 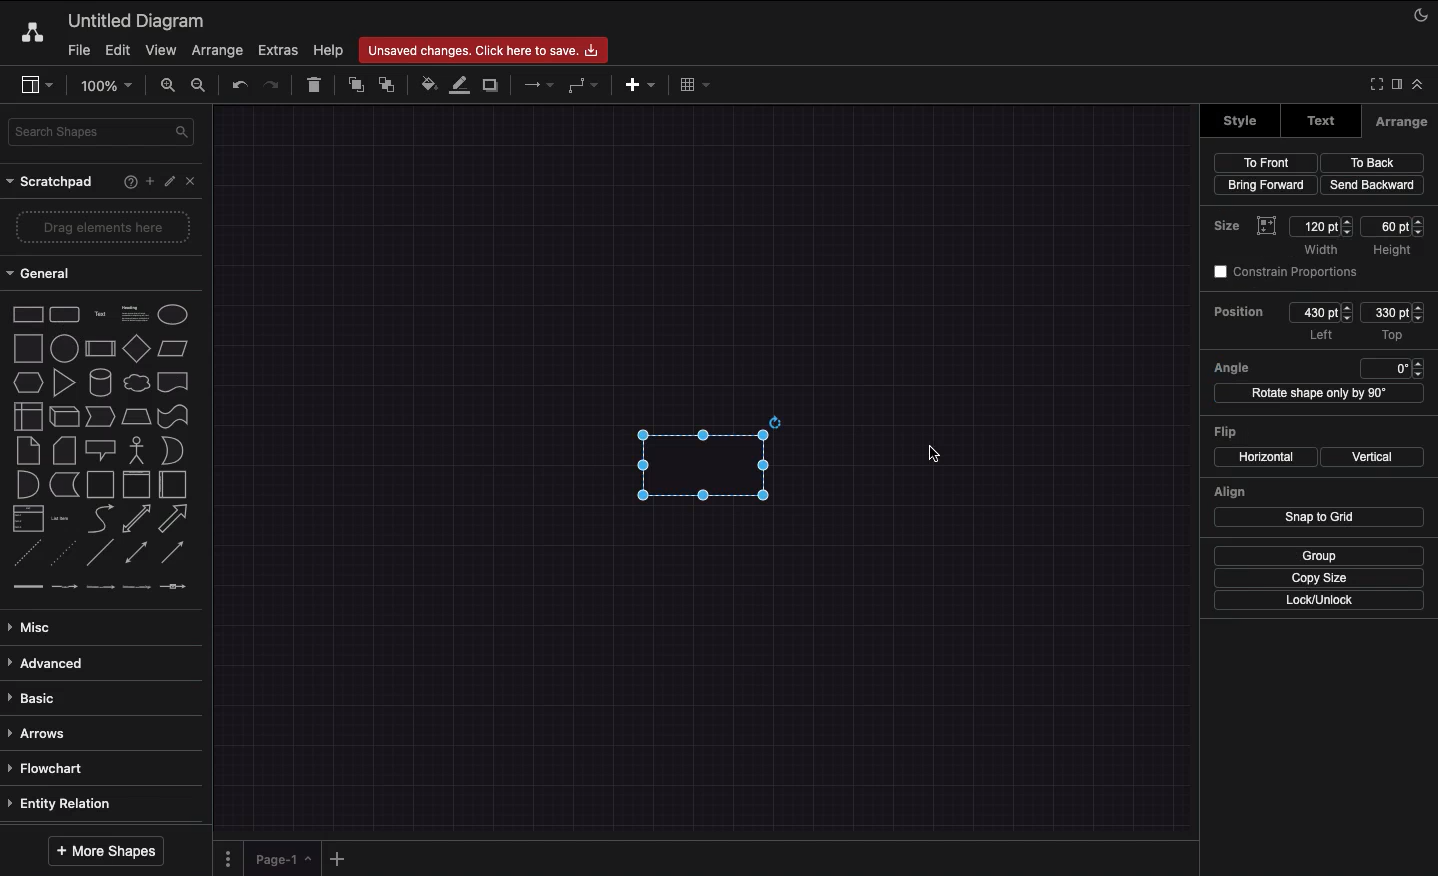 I want to click on Bring forward, so click(x=1257, y=185).